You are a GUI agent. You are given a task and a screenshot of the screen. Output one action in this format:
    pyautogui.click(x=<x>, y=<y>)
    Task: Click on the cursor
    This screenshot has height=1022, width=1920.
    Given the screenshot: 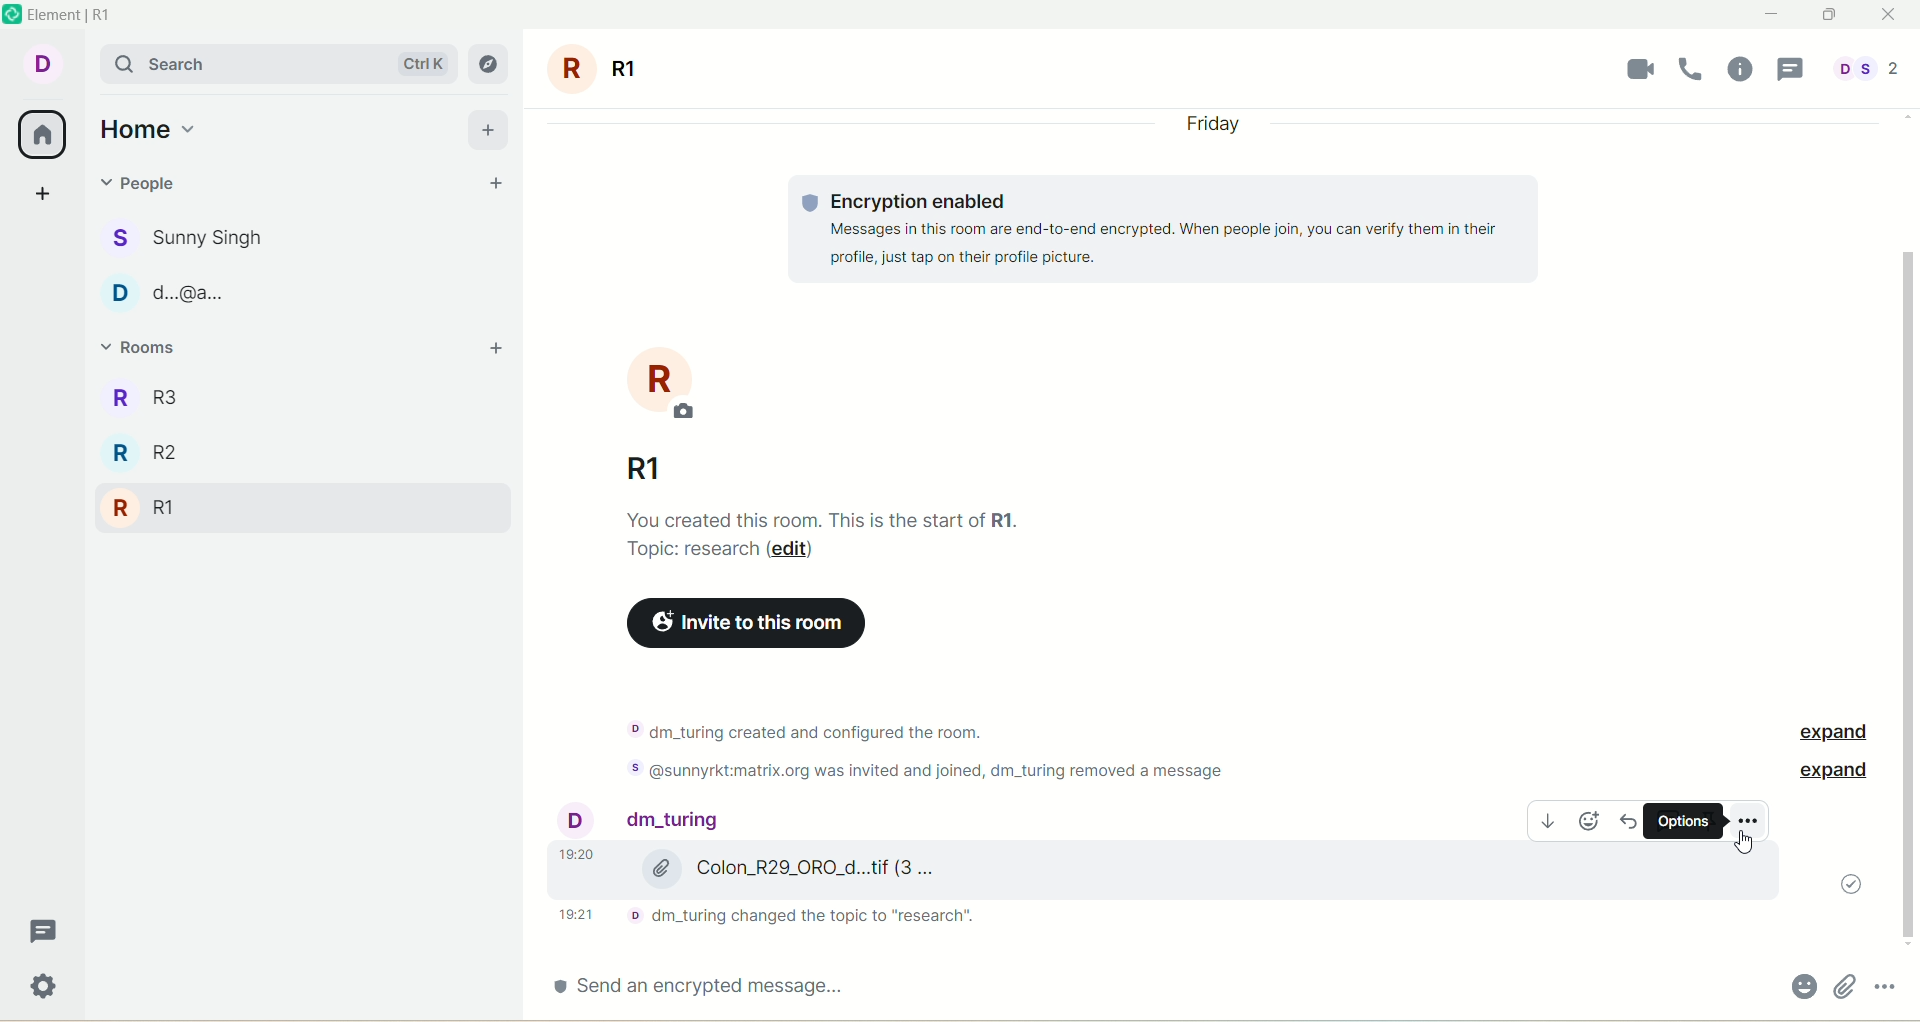 What is the action you would take?
    pyautogui.click(x=1750, y=843)
    